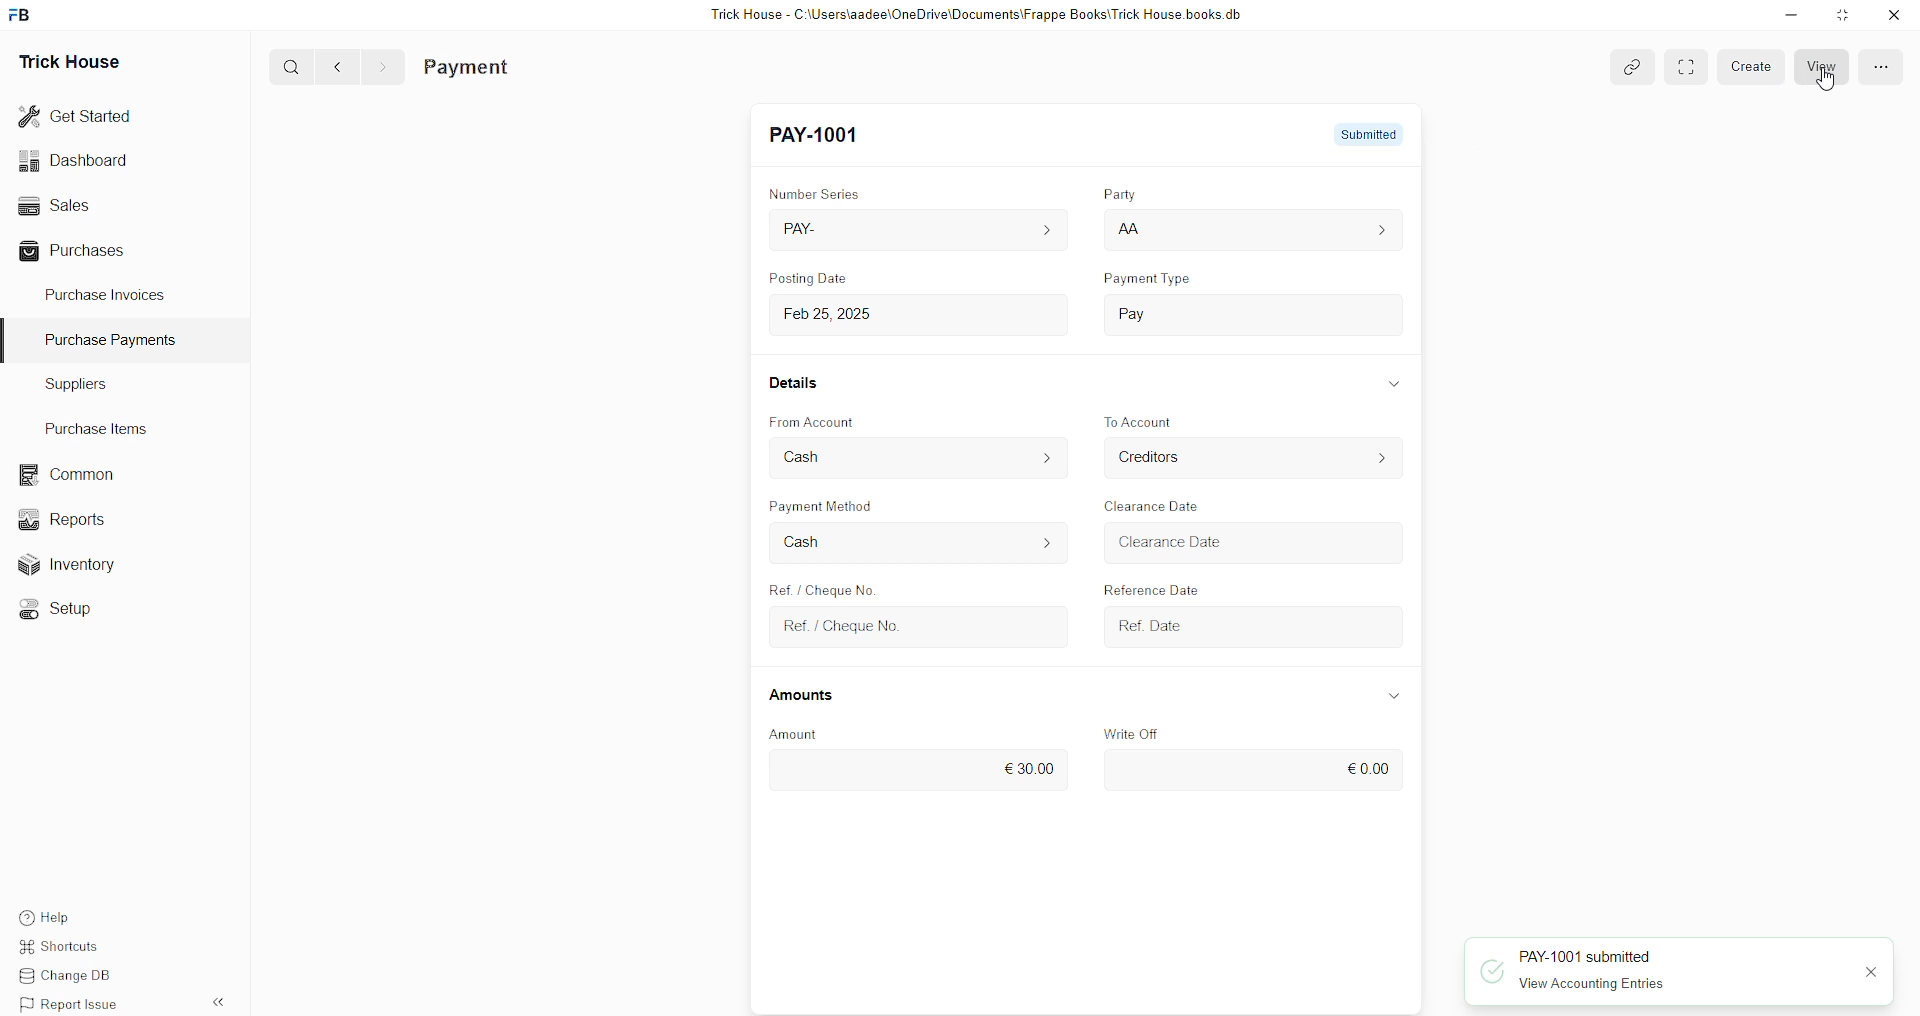 The width and height of the screenshot is (1920, 1016). What do you see at coordinates (1154, 280) in the screenshot?
I see `payment type` at bounding box center [1154, 280].